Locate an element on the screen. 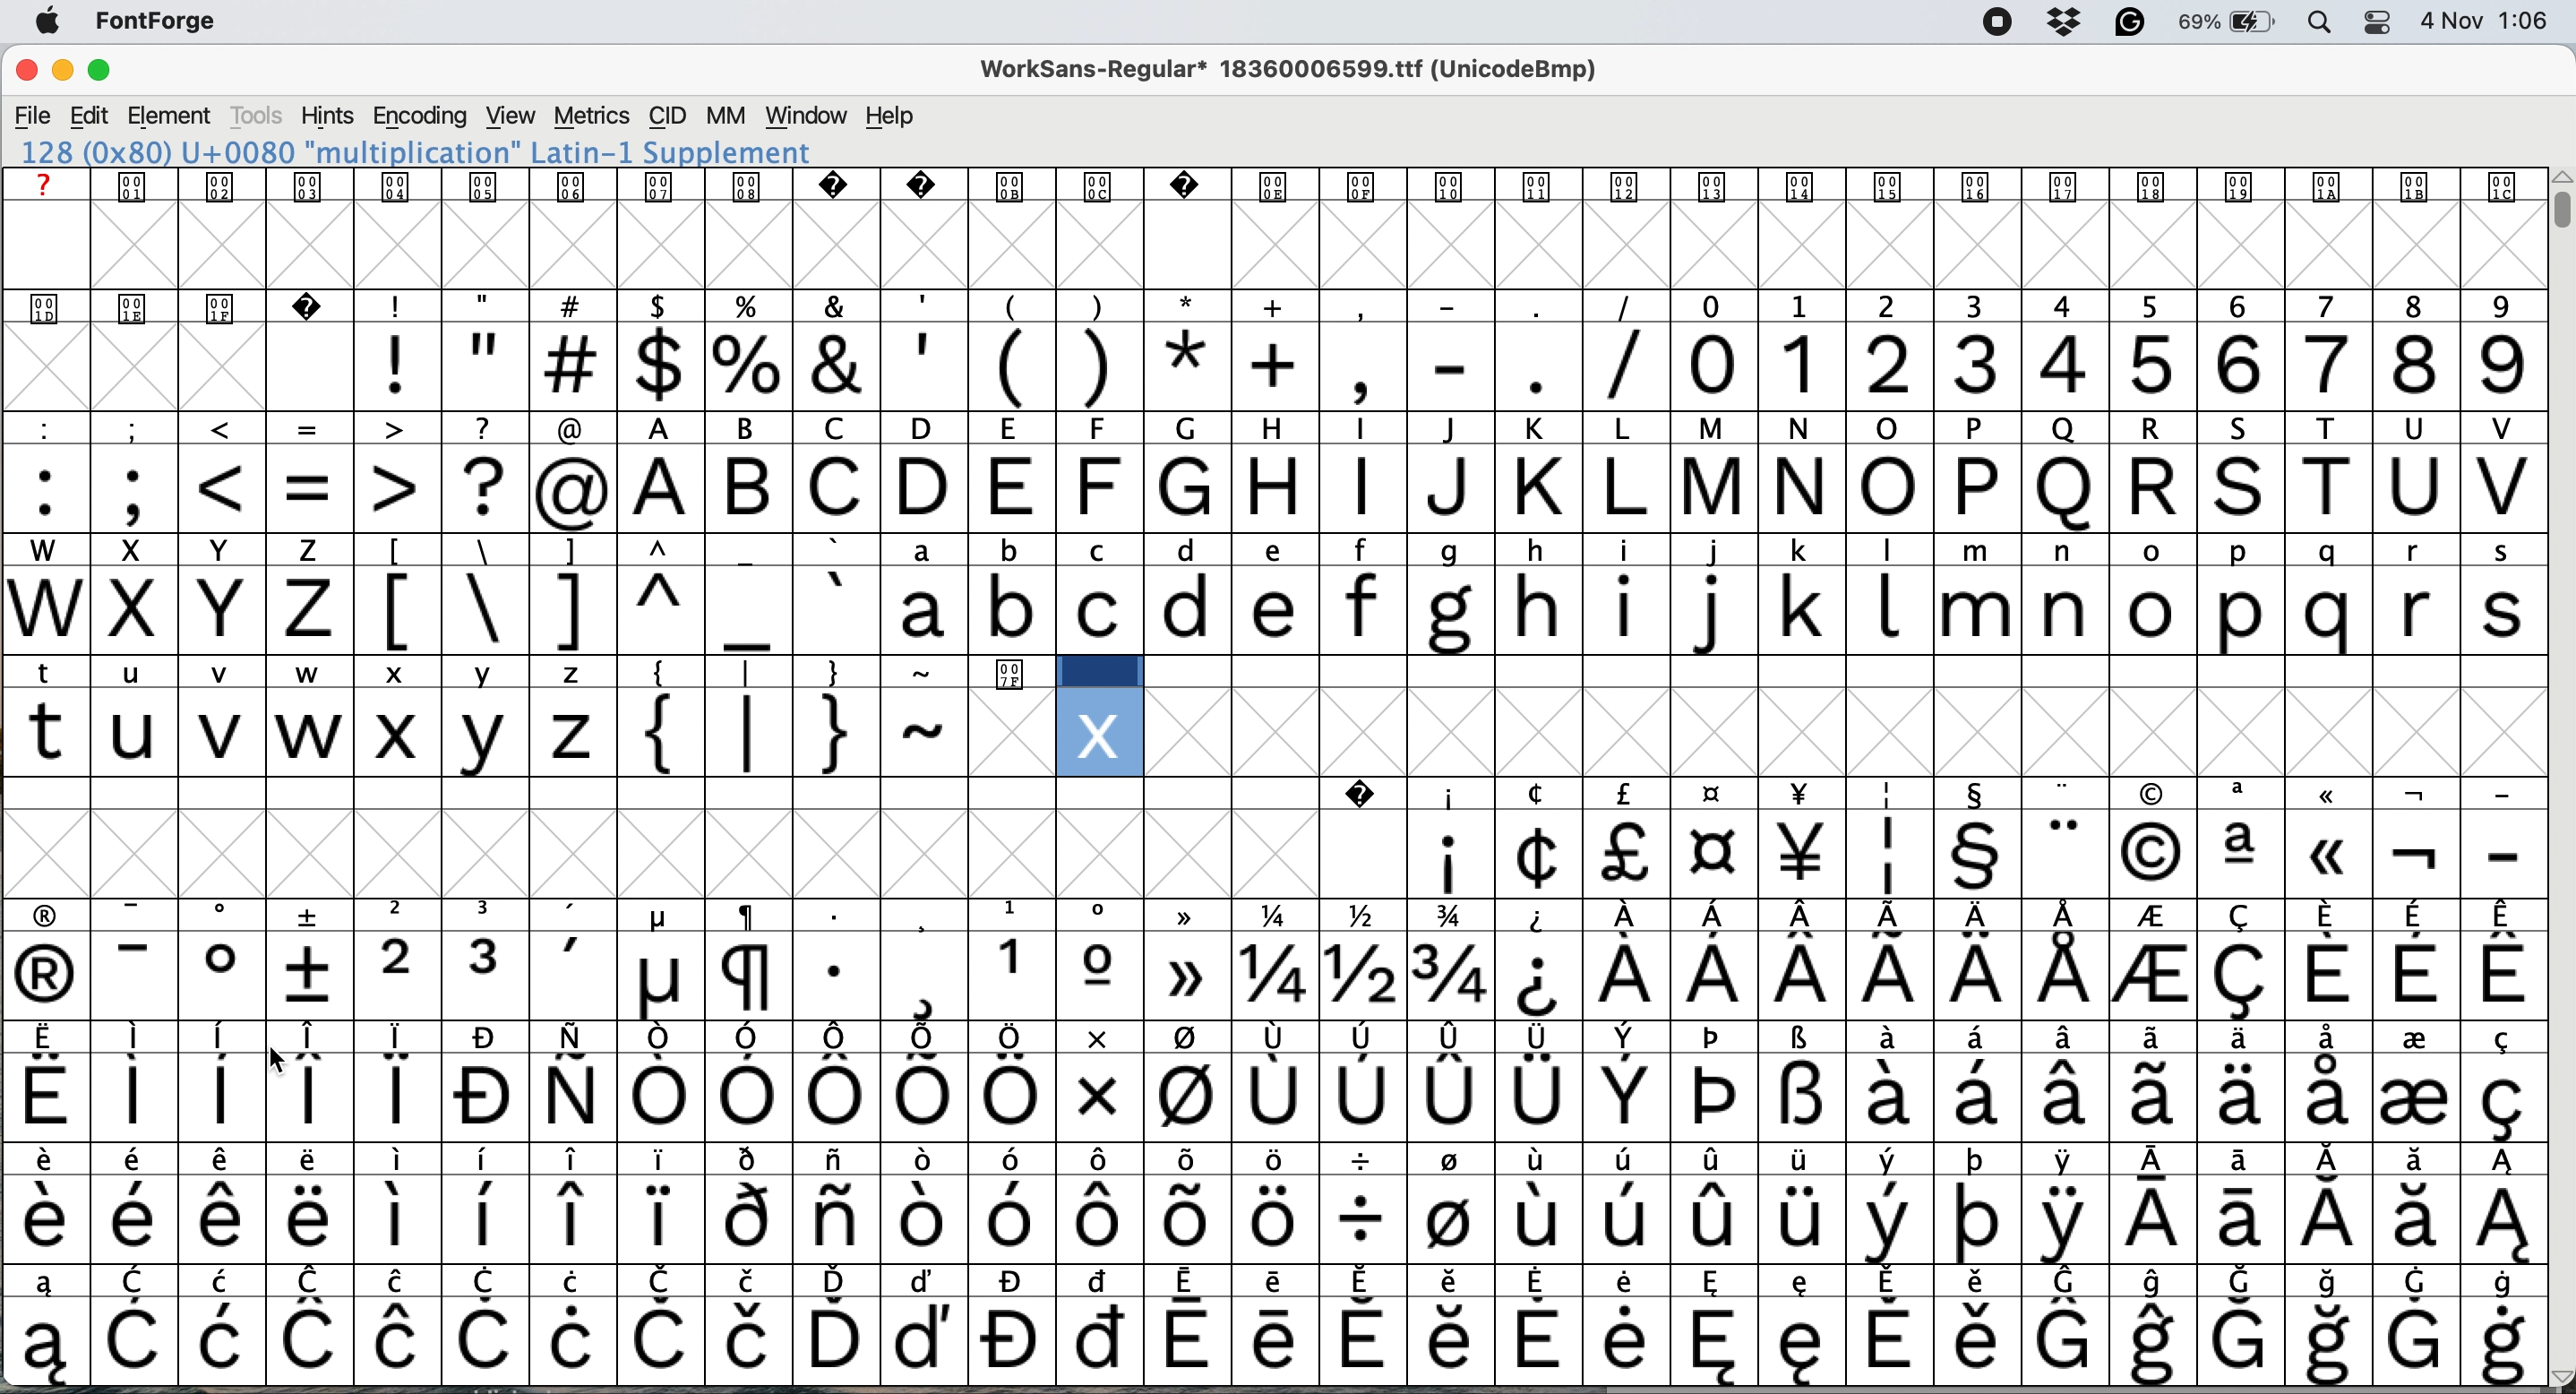 Image resolution: width=2576 pixels, height=1394 pixels. battery is located at coordinates (2227, 23).